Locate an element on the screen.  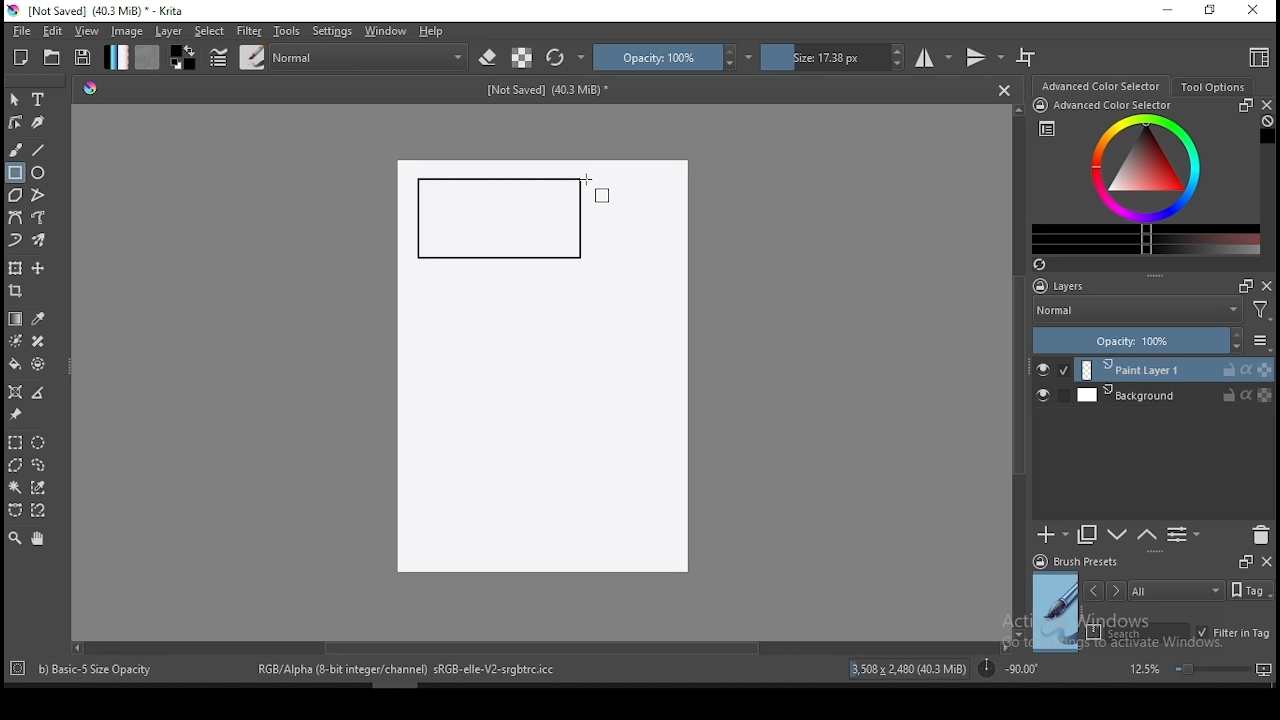
file is located at coordinates (21, 31).